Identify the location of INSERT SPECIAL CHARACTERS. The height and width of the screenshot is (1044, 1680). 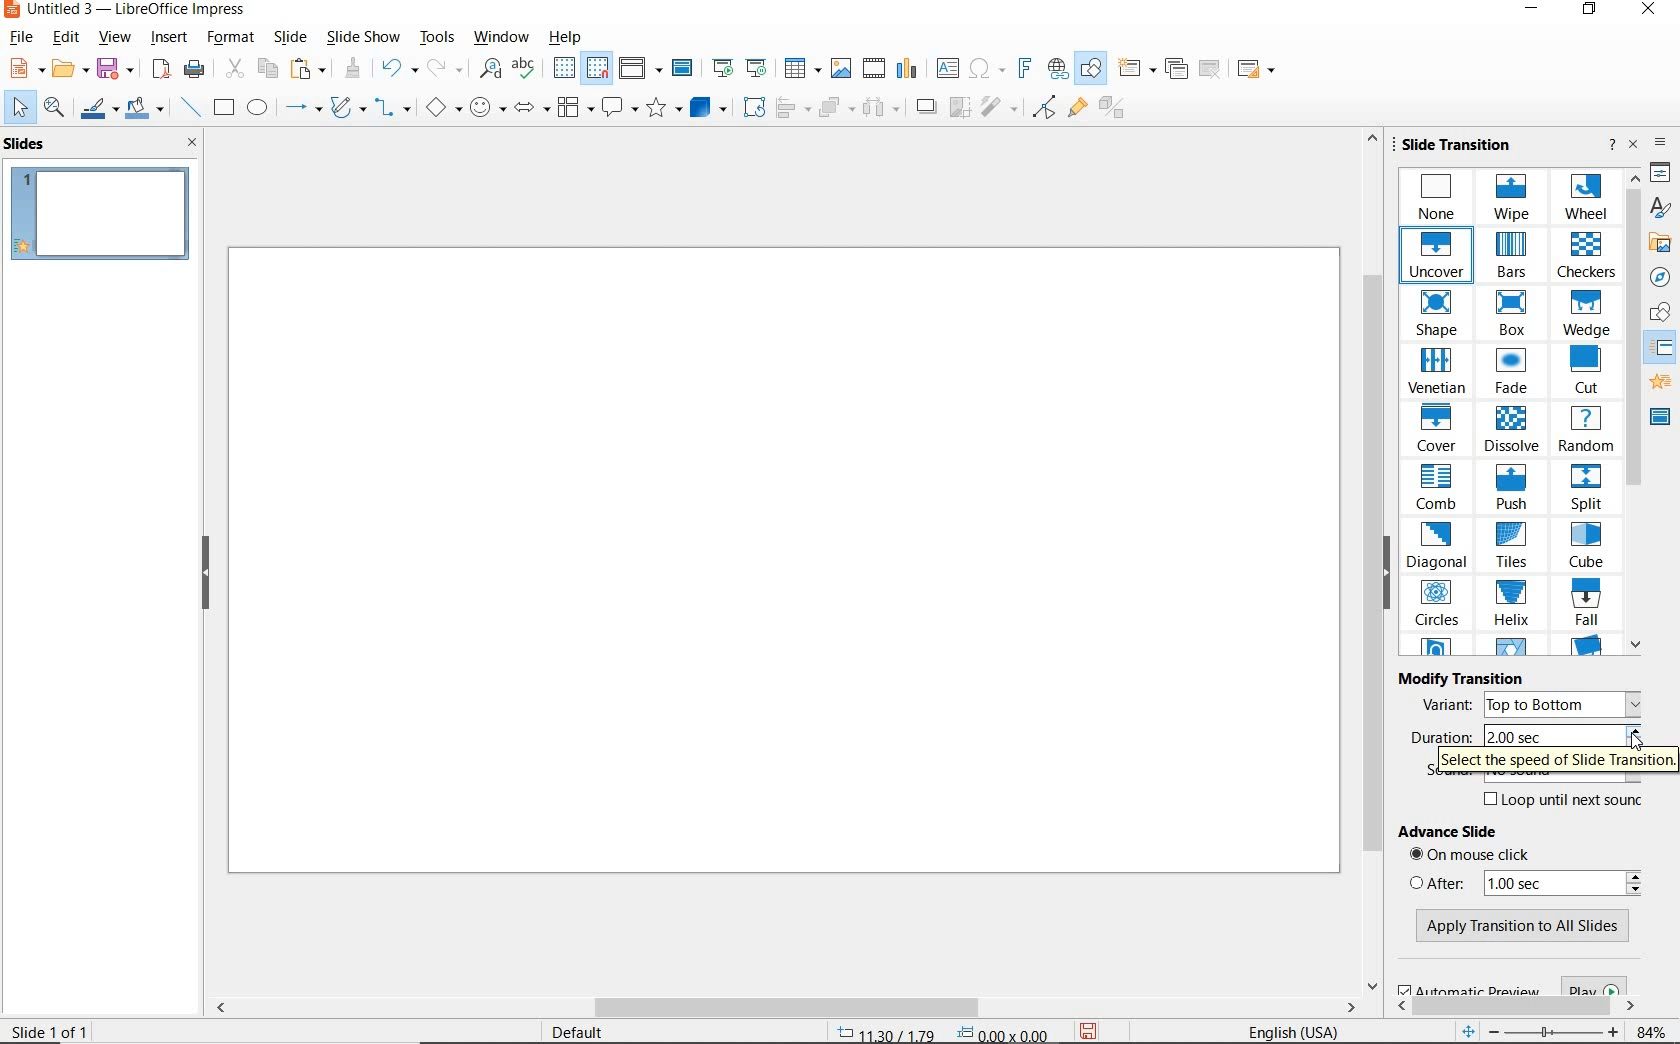
(985, 69).